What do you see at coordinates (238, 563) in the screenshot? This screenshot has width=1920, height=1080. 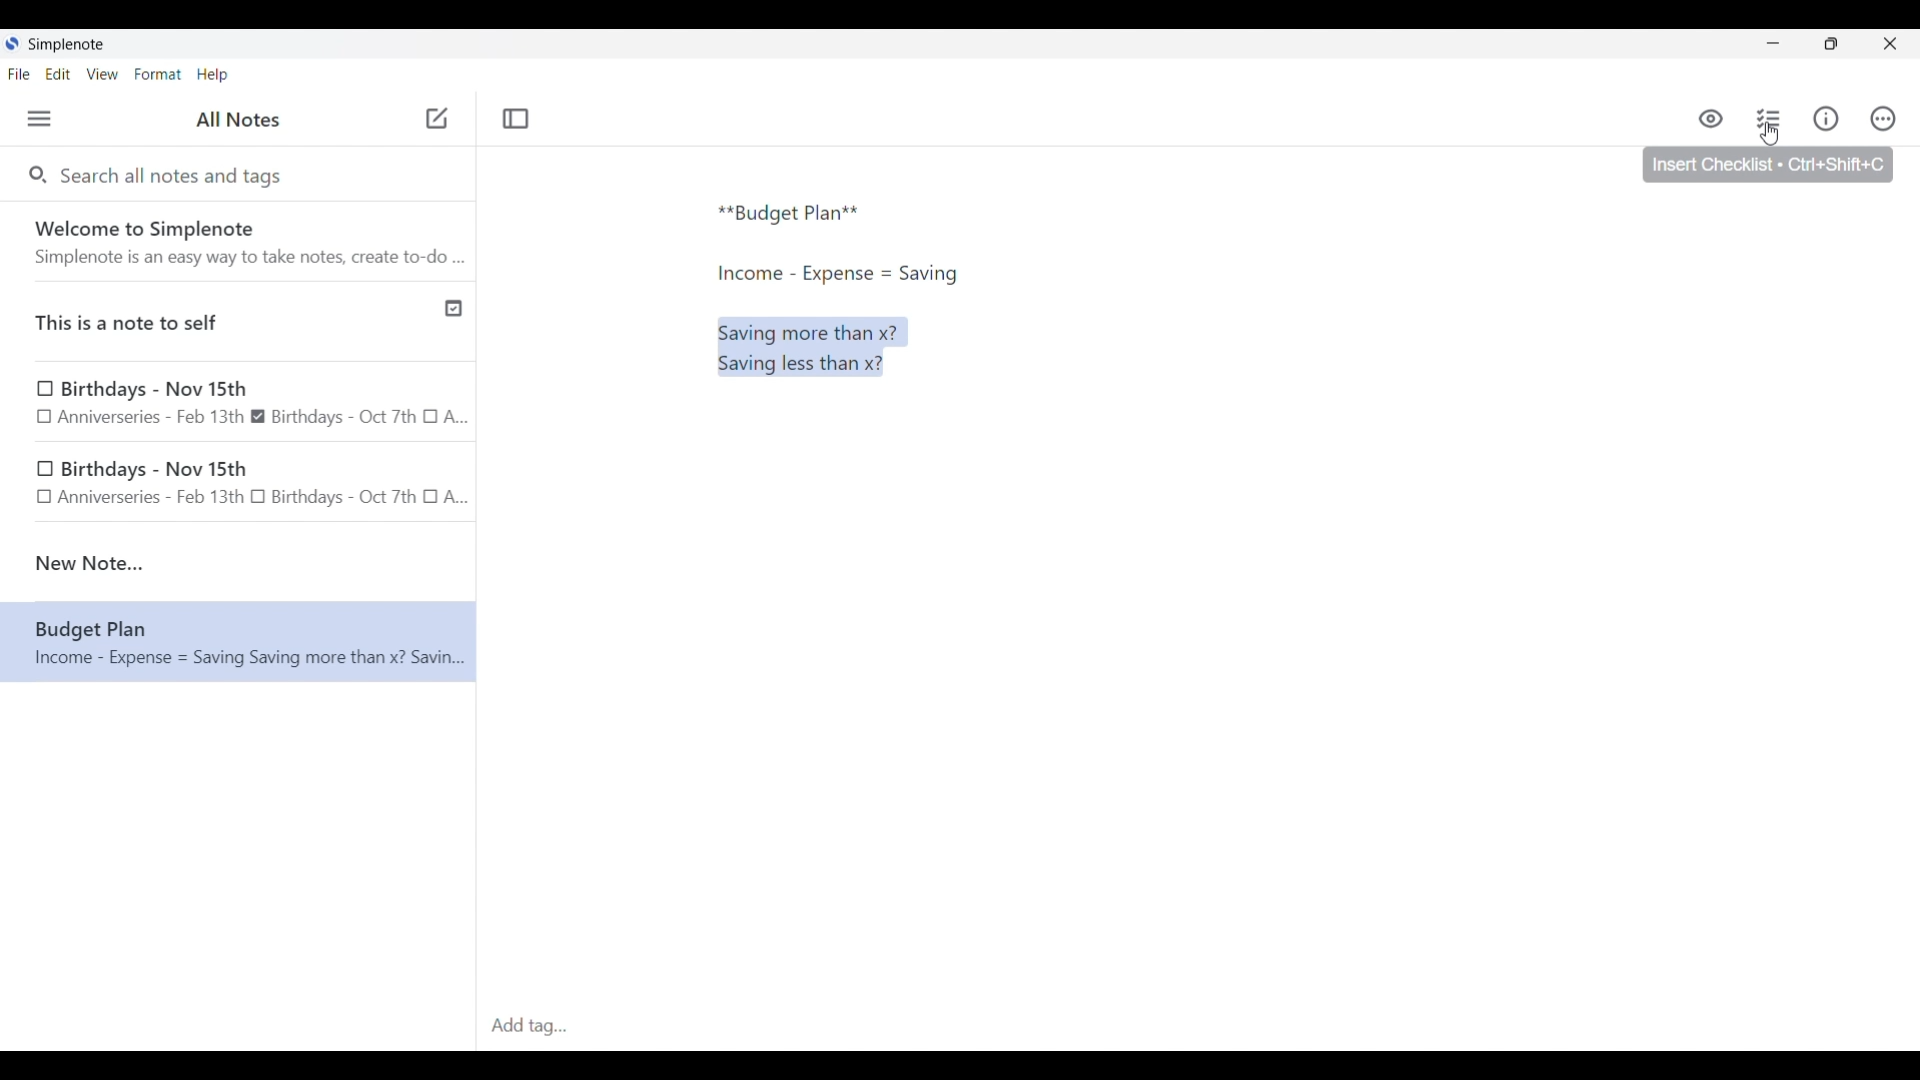 I see `new note` at bounding box center [238, 563].